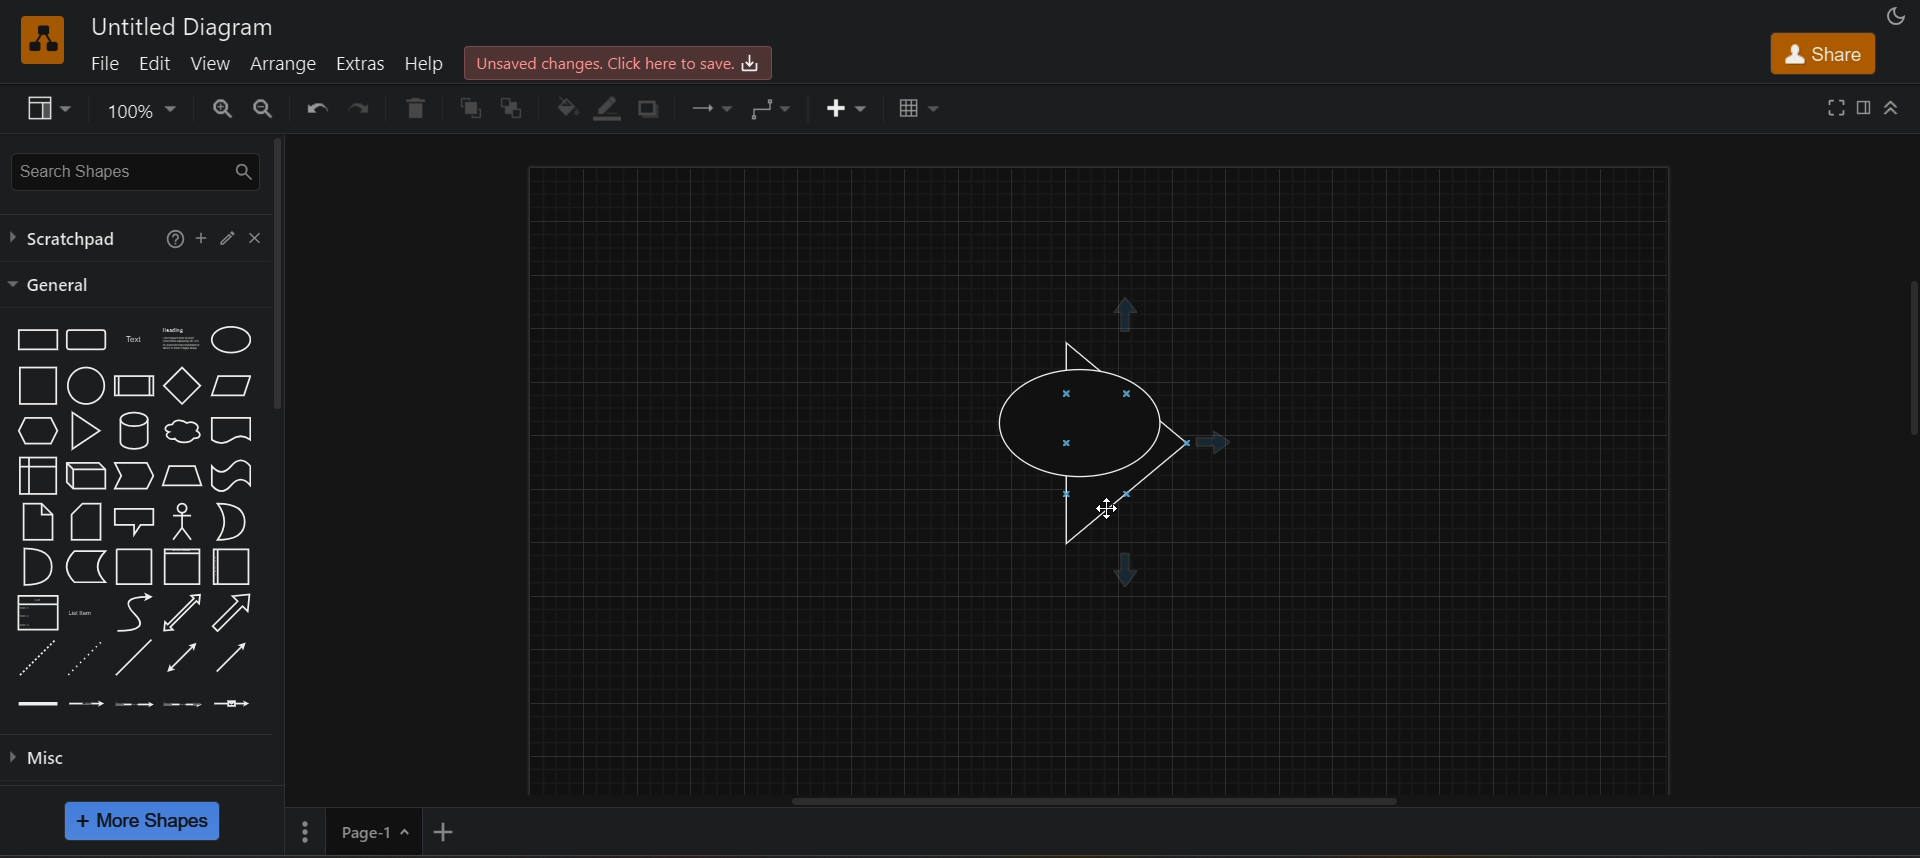 This screenshot has width=1920, height=858. What do you see at coordinates (138, 521) in the screenshot?
I see `callout` at bounding box center [138, 521].